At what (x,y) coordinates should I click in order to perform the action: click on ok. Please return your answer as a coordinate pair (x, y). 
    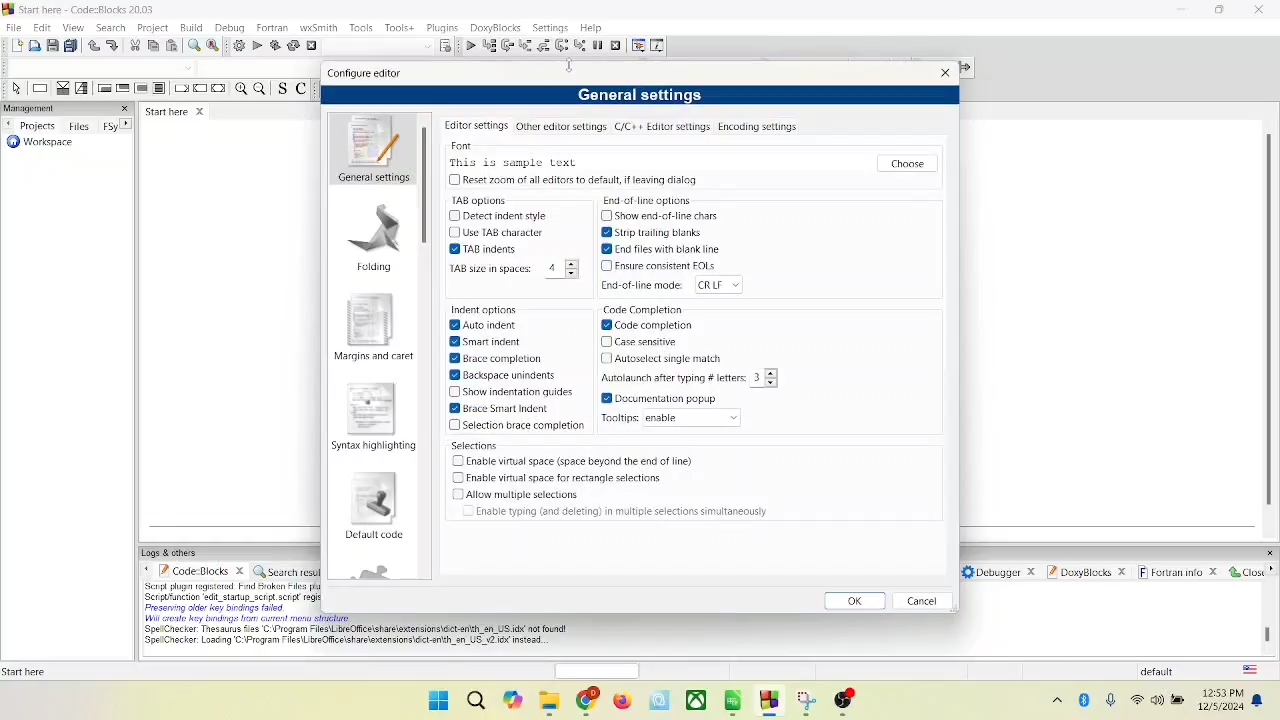
    Looking at the image, I should click on (846, 601).